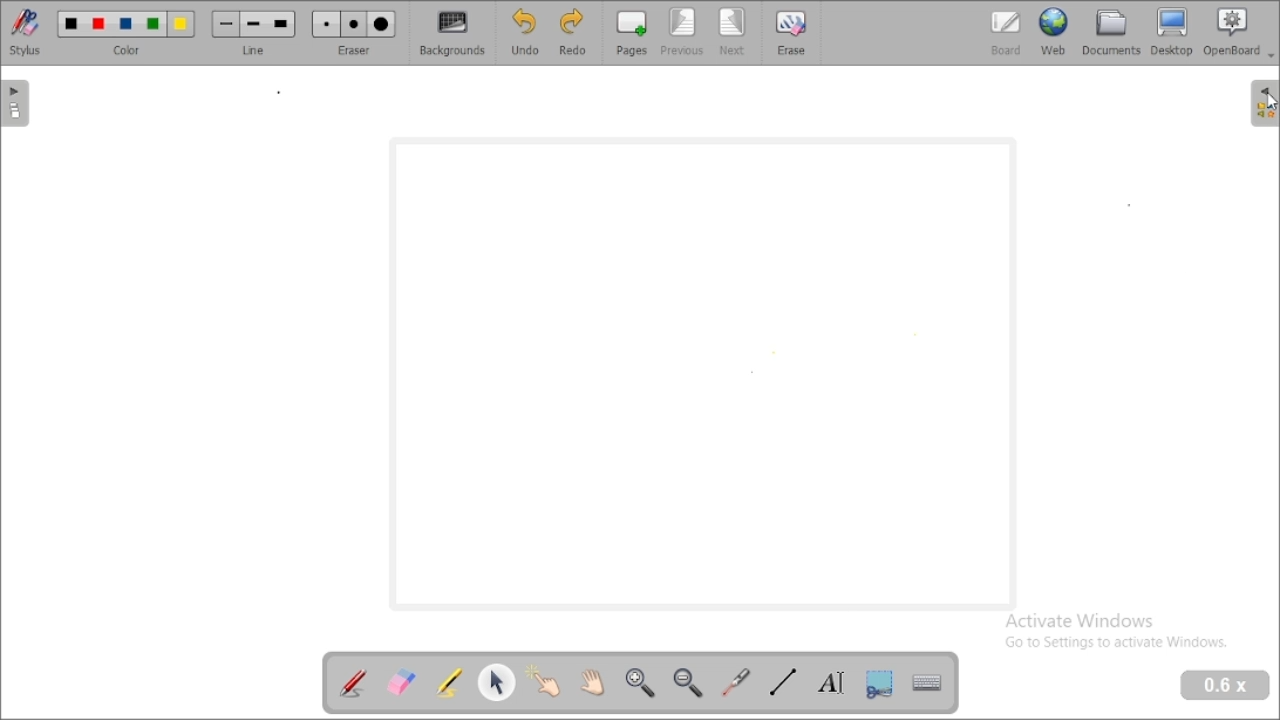 This screenshot has height=720, width=1280. What do you see at coordinates (571, 33) in the screenshot?
I see `redo` at bounding box center [571, 33].